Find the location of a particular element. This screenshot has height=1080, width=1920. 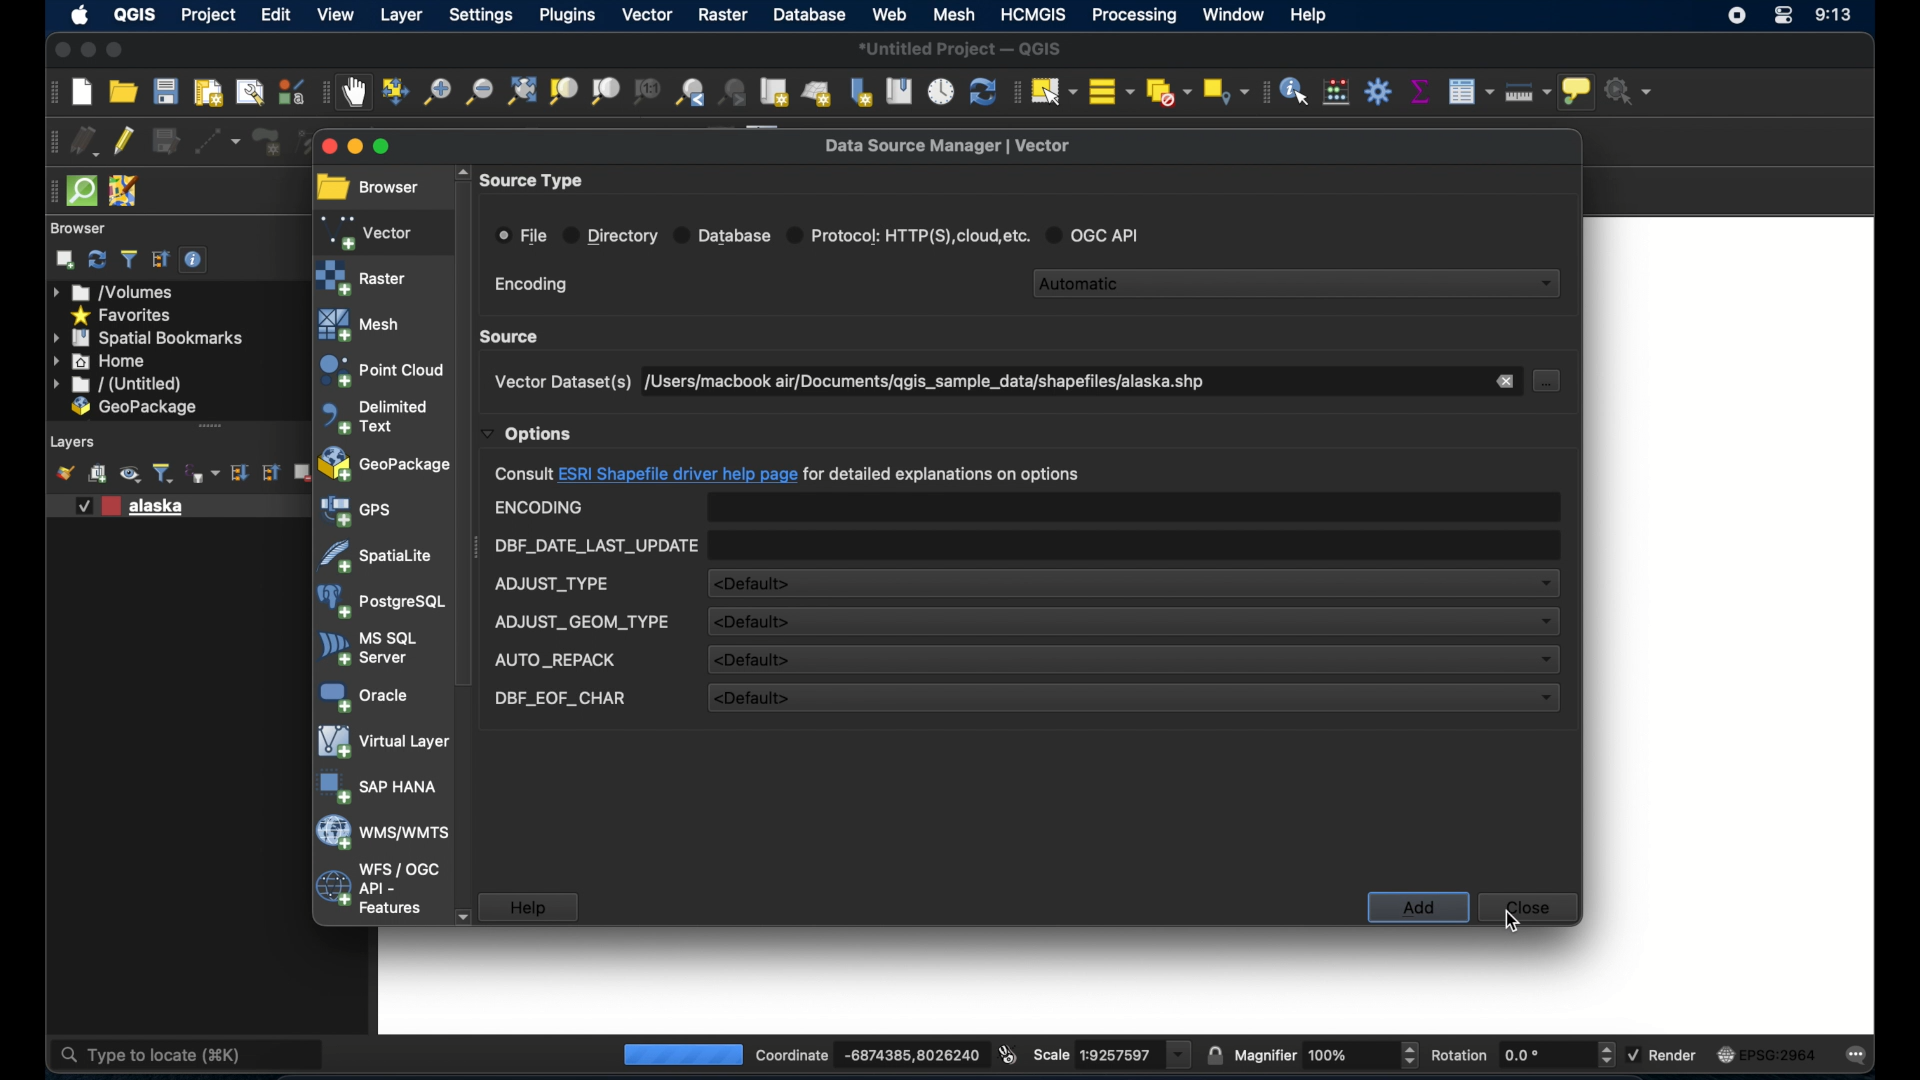

maximize is located at coordinates (397, 149).